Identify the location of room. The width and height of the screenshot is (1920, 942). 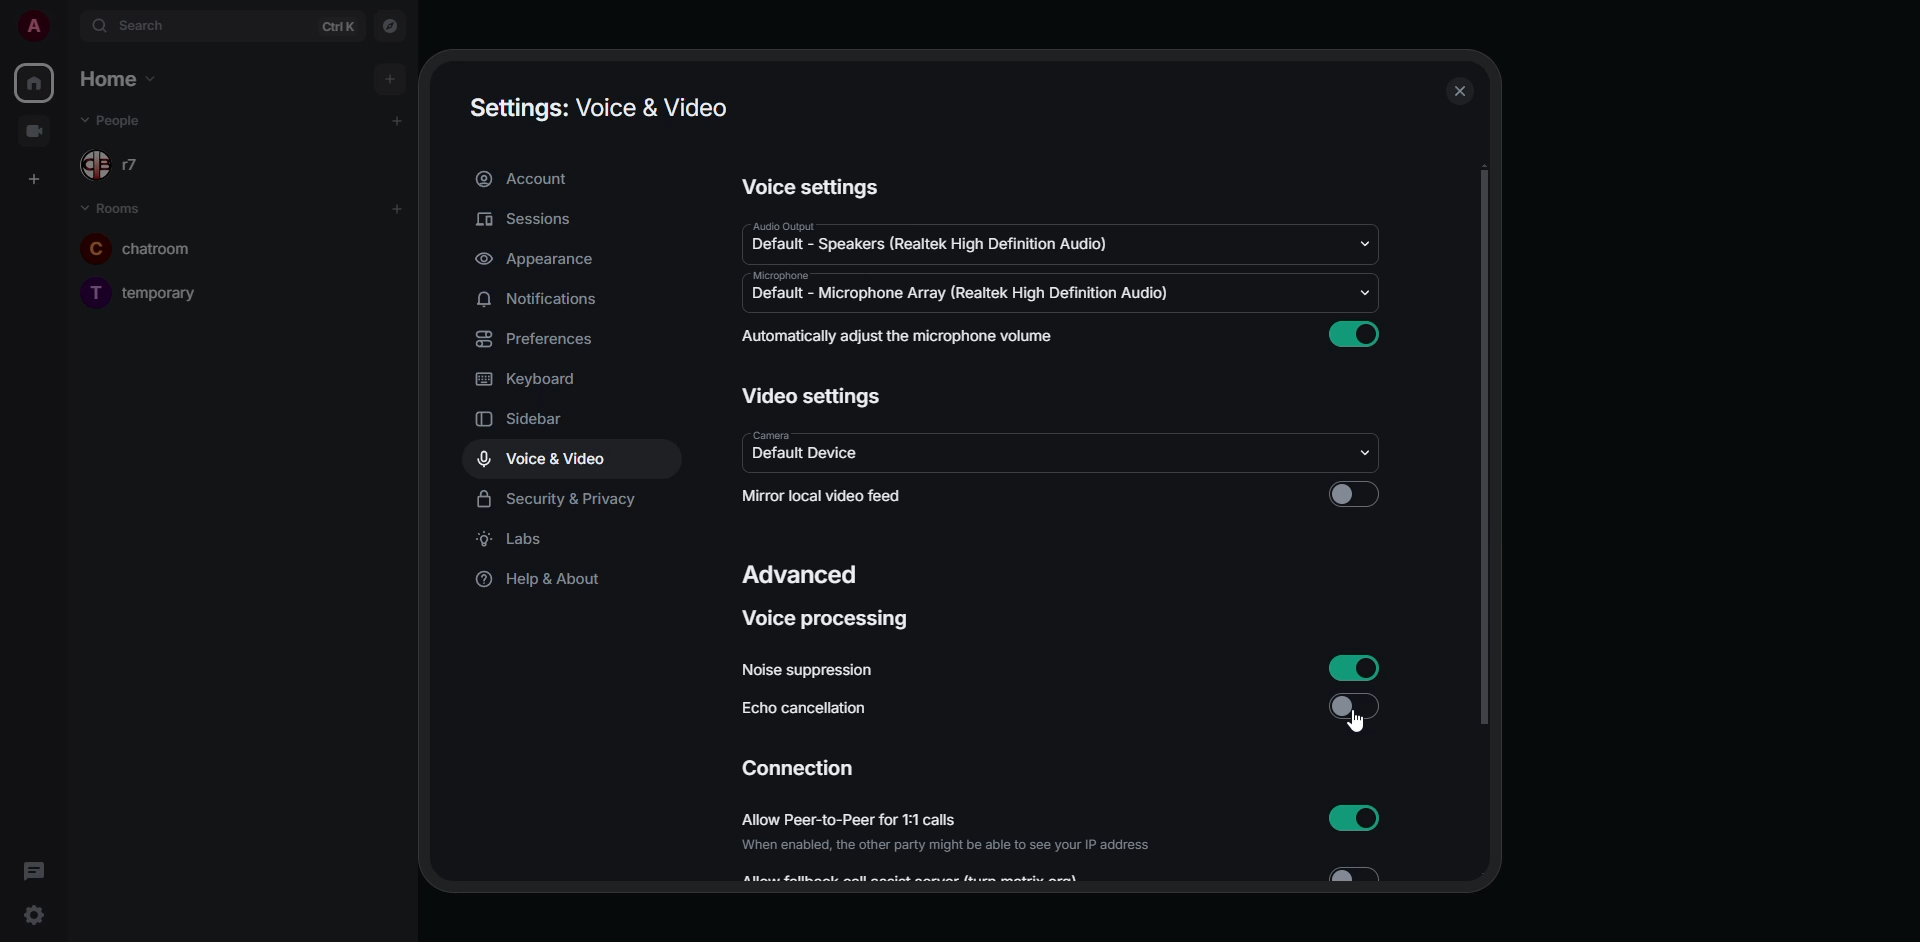
(156, 291).